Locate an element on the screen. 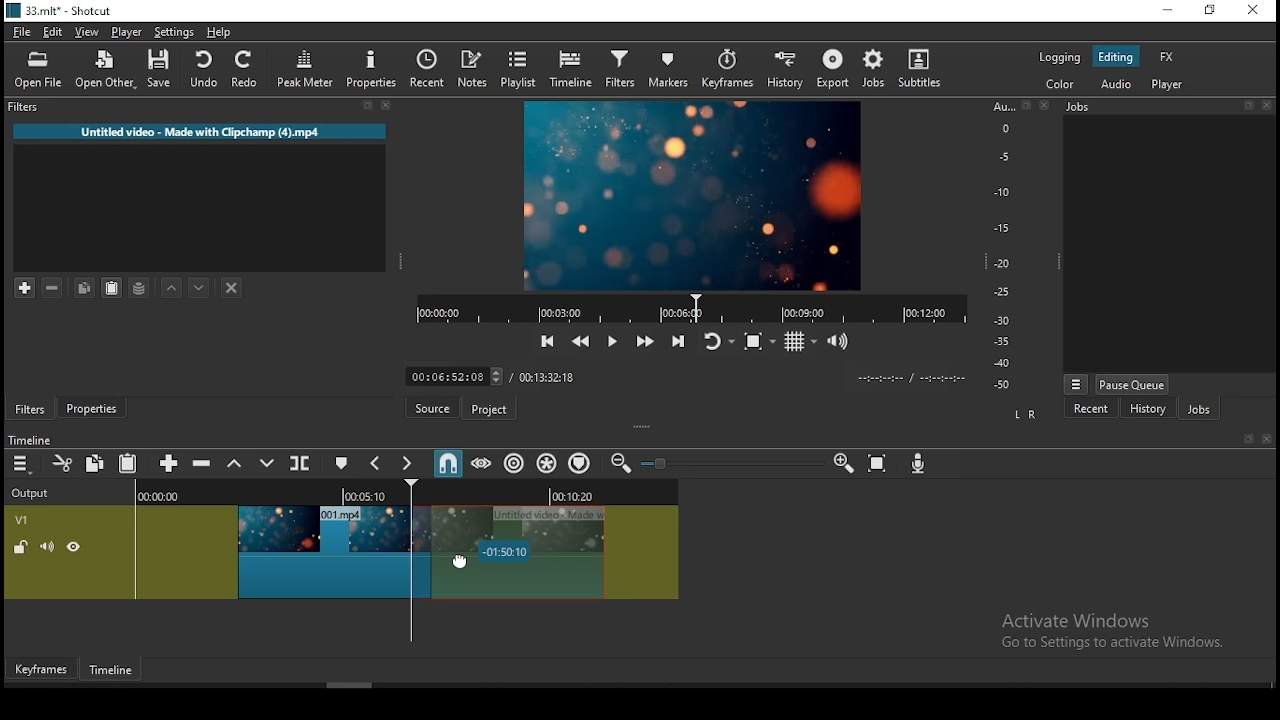  (un)mute is located at coordinates (45, 547).